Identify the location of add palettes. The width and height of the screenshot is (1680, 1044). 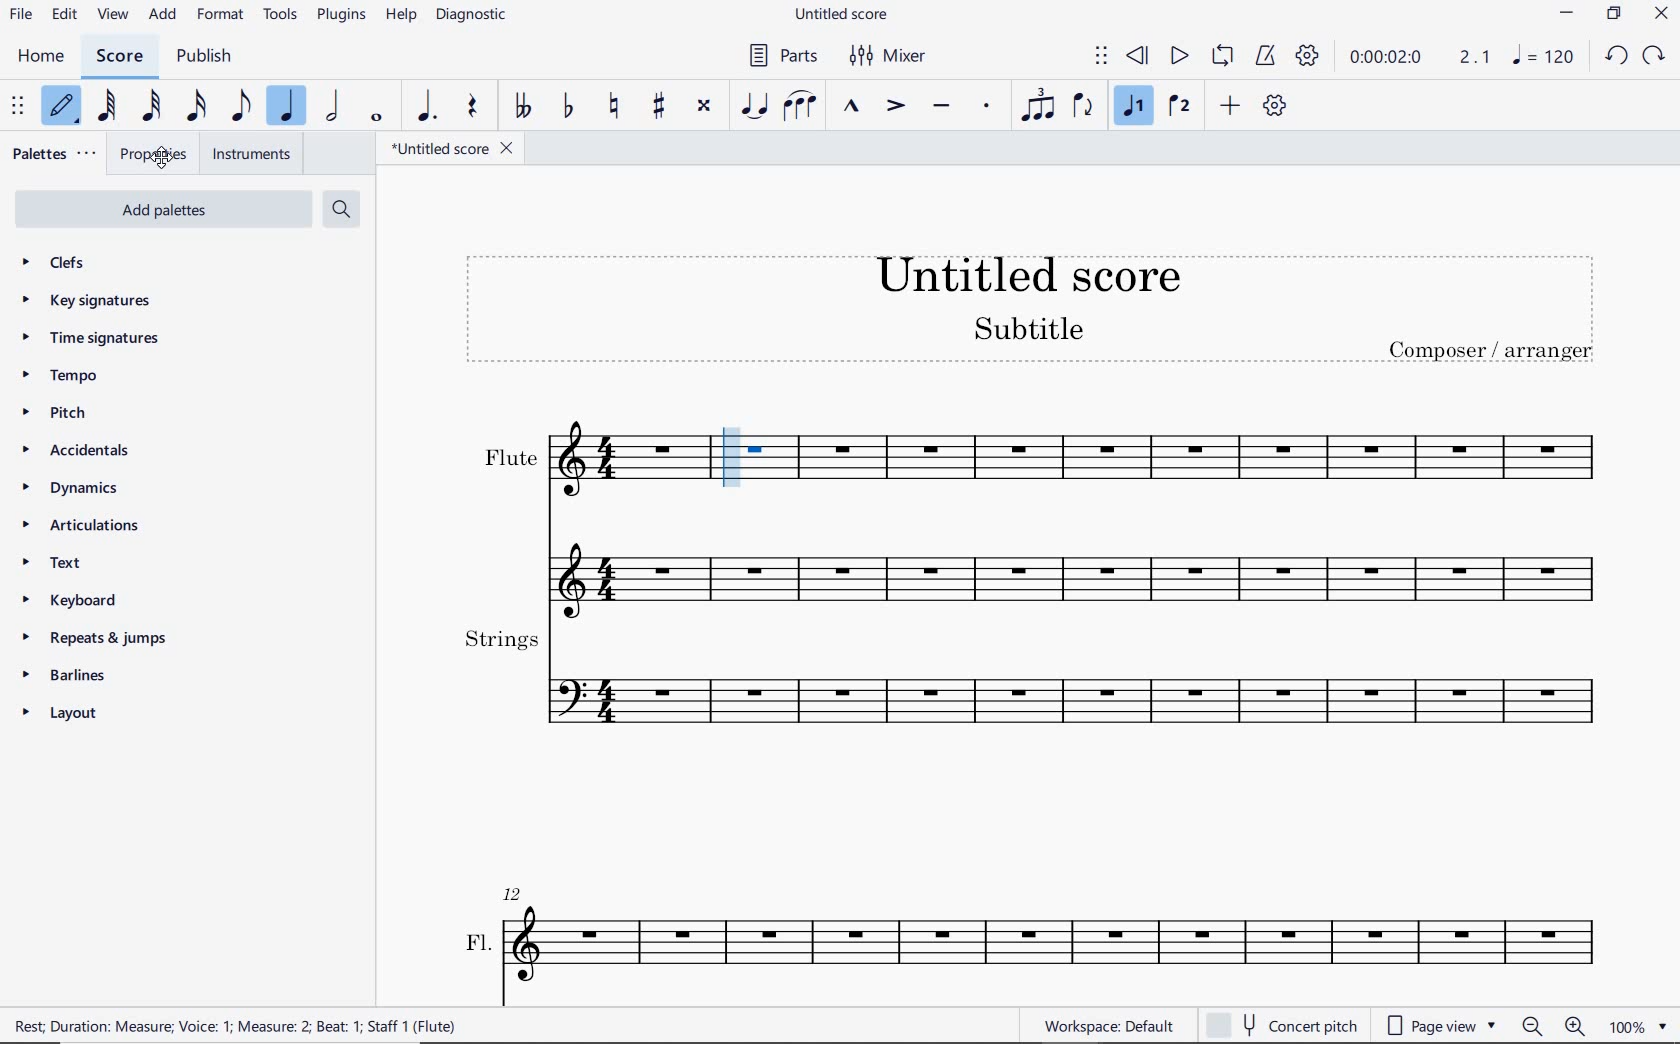
(161, 209).